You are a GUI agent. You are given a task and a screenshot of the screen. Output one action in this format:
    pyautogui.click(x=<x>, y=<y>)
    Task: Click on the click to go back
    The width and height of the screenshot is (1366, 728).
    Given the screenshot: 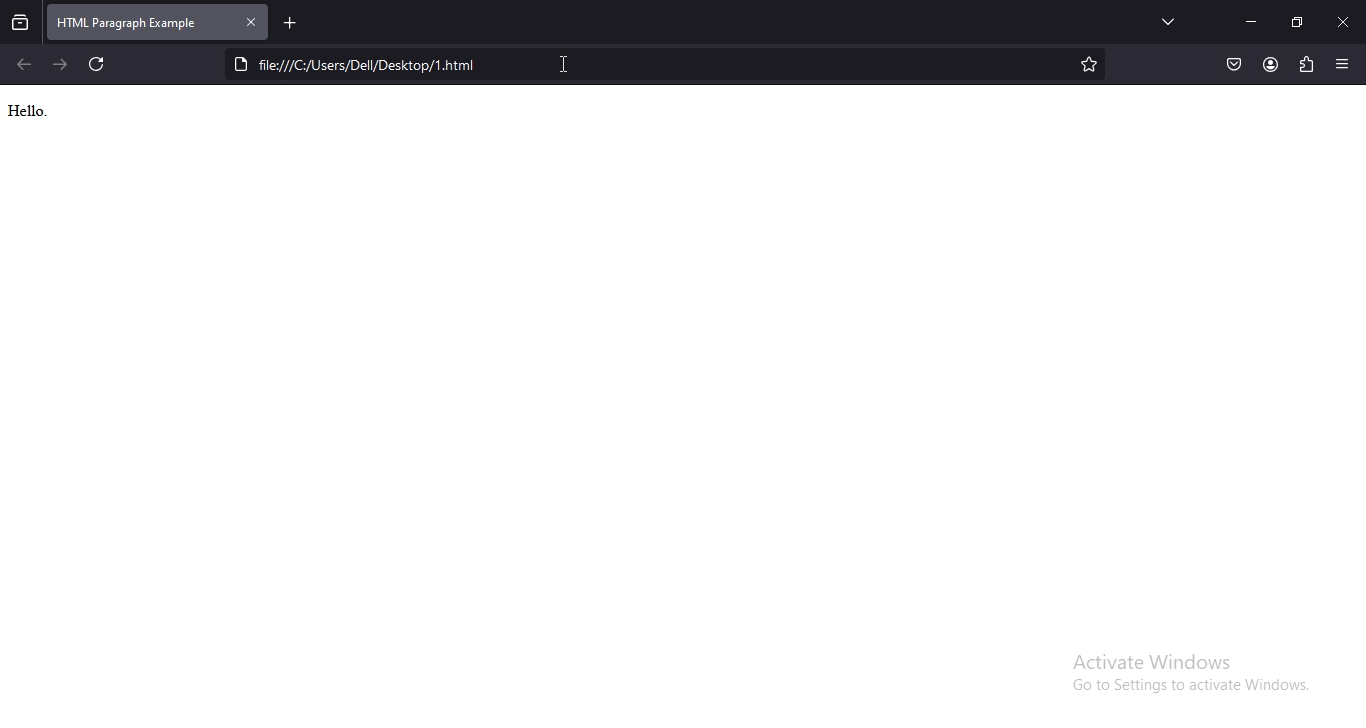 What is the action you would take?
    pyautogui.click(x=23, y=62)
    